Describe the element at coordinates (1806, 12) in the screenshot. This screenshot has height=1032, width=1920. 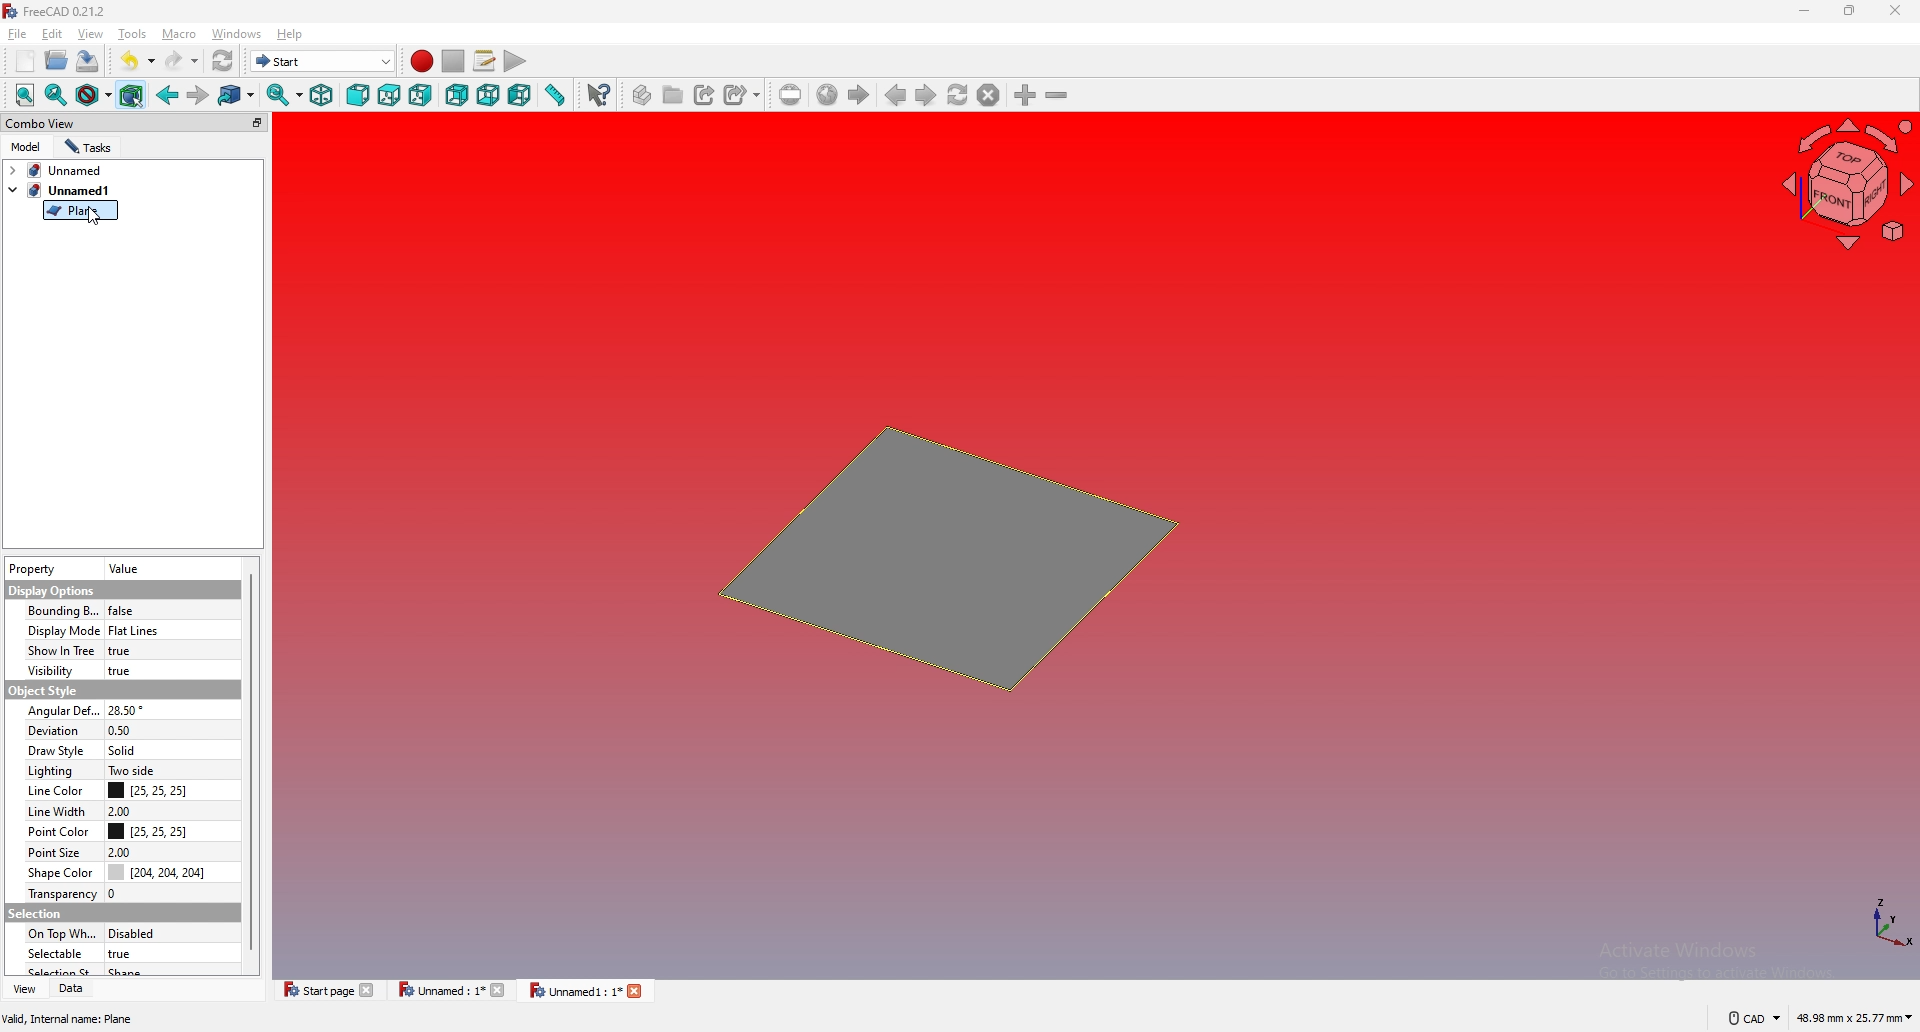
I see `minimize` at that location.